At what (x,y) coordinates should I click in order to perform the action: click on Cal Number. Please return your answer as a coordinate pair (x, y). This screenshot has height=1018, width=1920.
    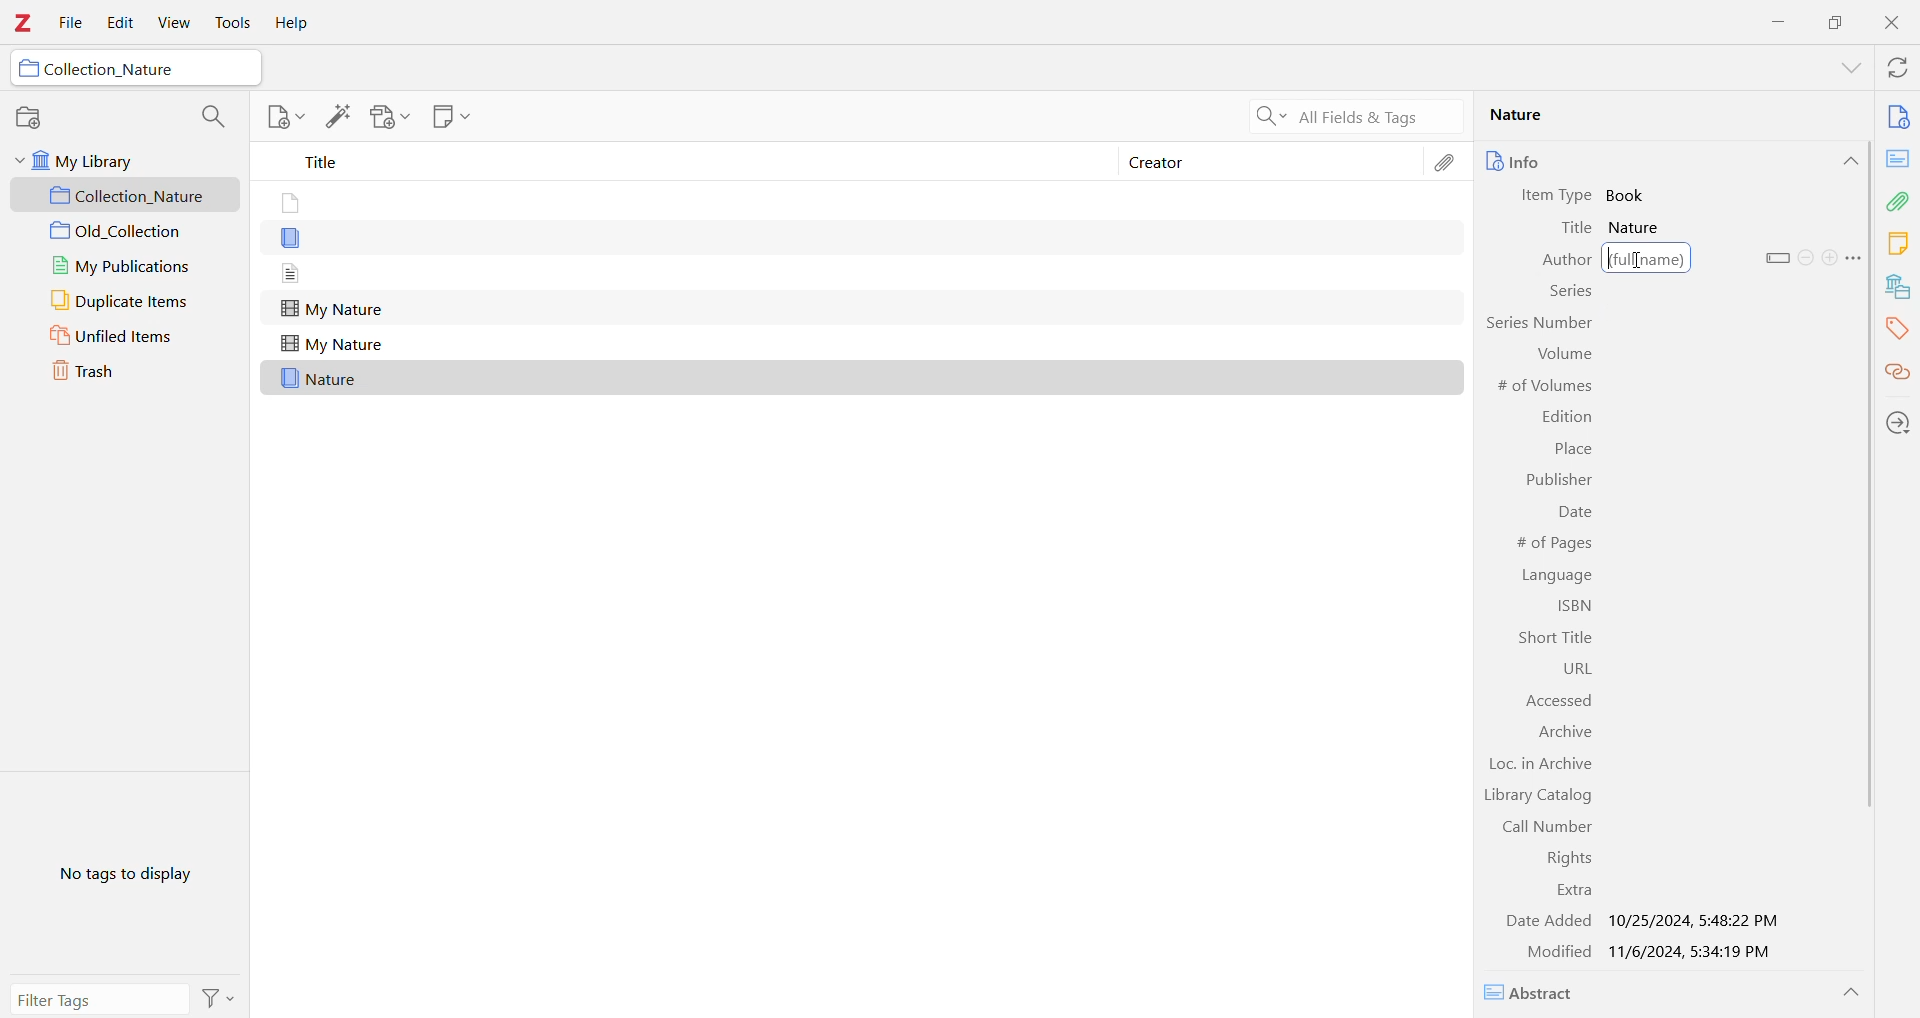
    Looking at the image, I should click on (1537, 827).